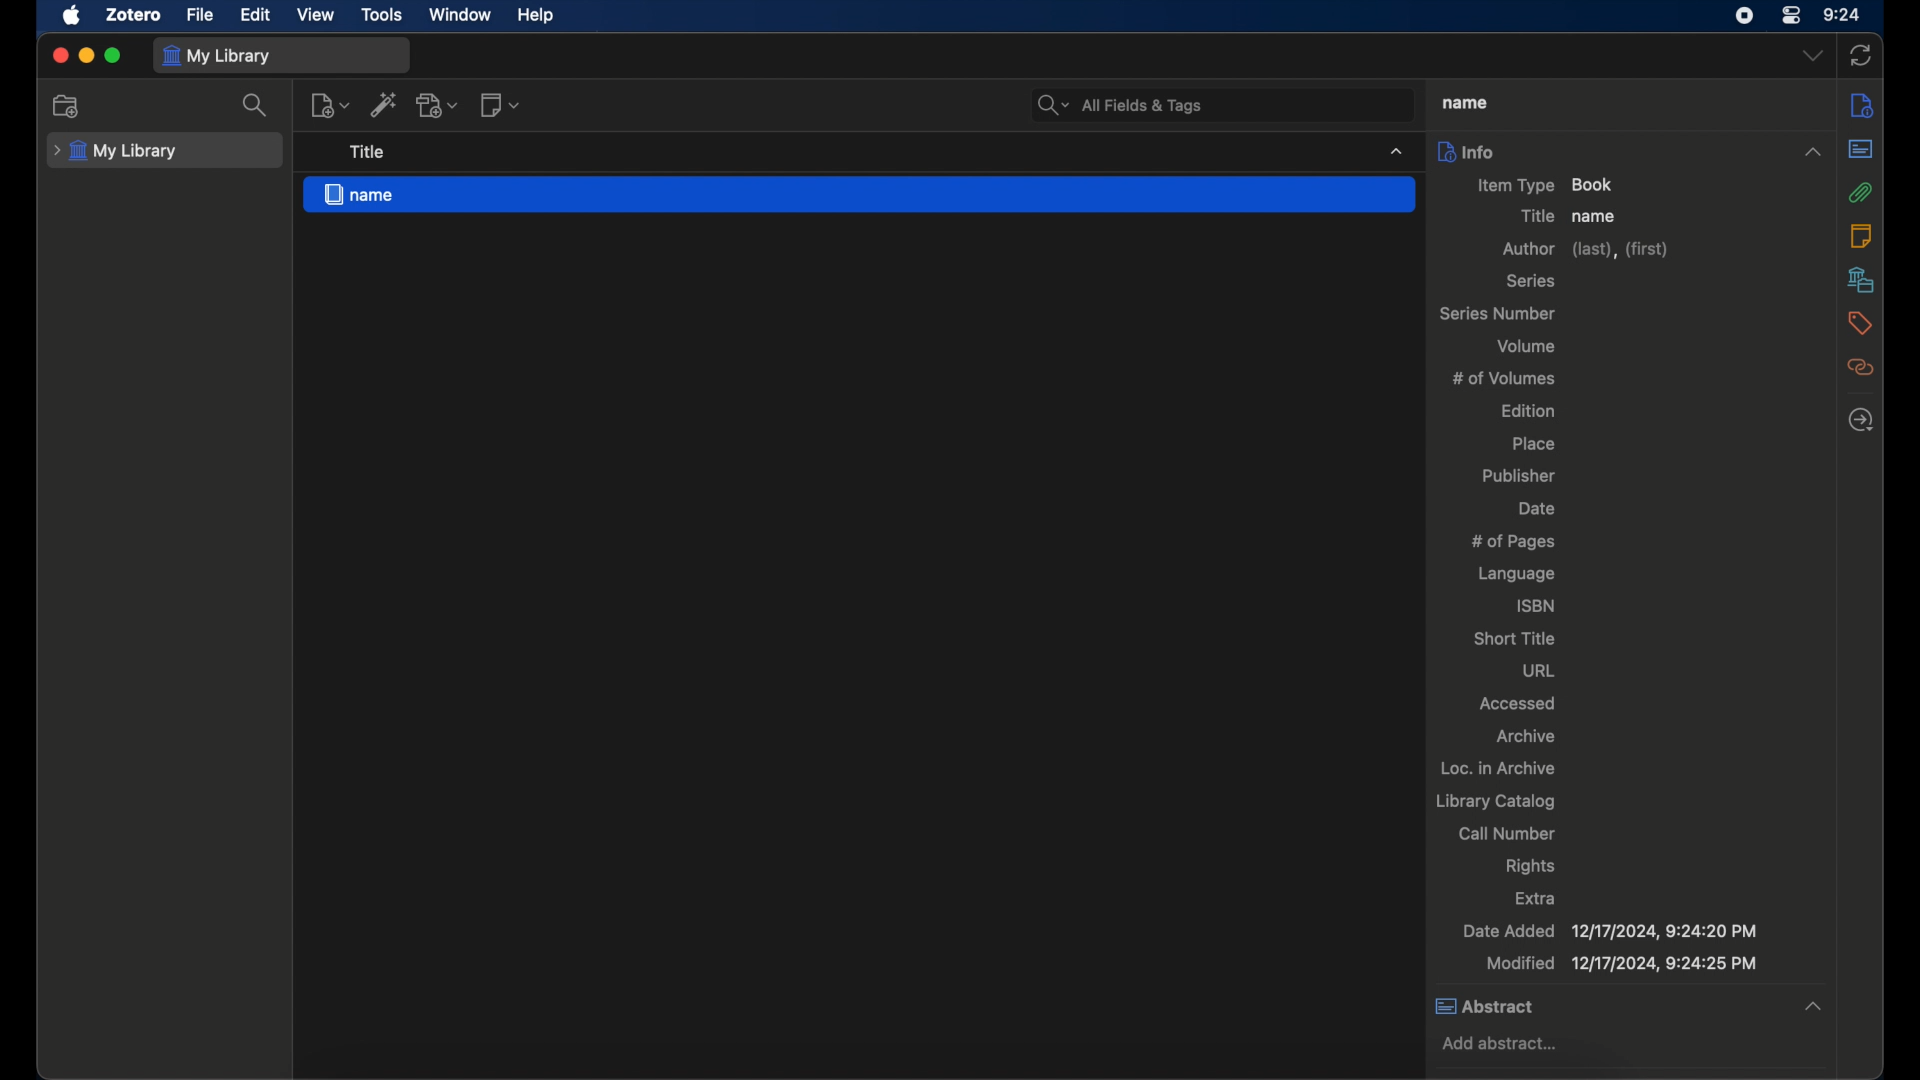 Image resolution: width=1920 pixels, height=1080 pixels. I want to click on search, so click(257, 106).